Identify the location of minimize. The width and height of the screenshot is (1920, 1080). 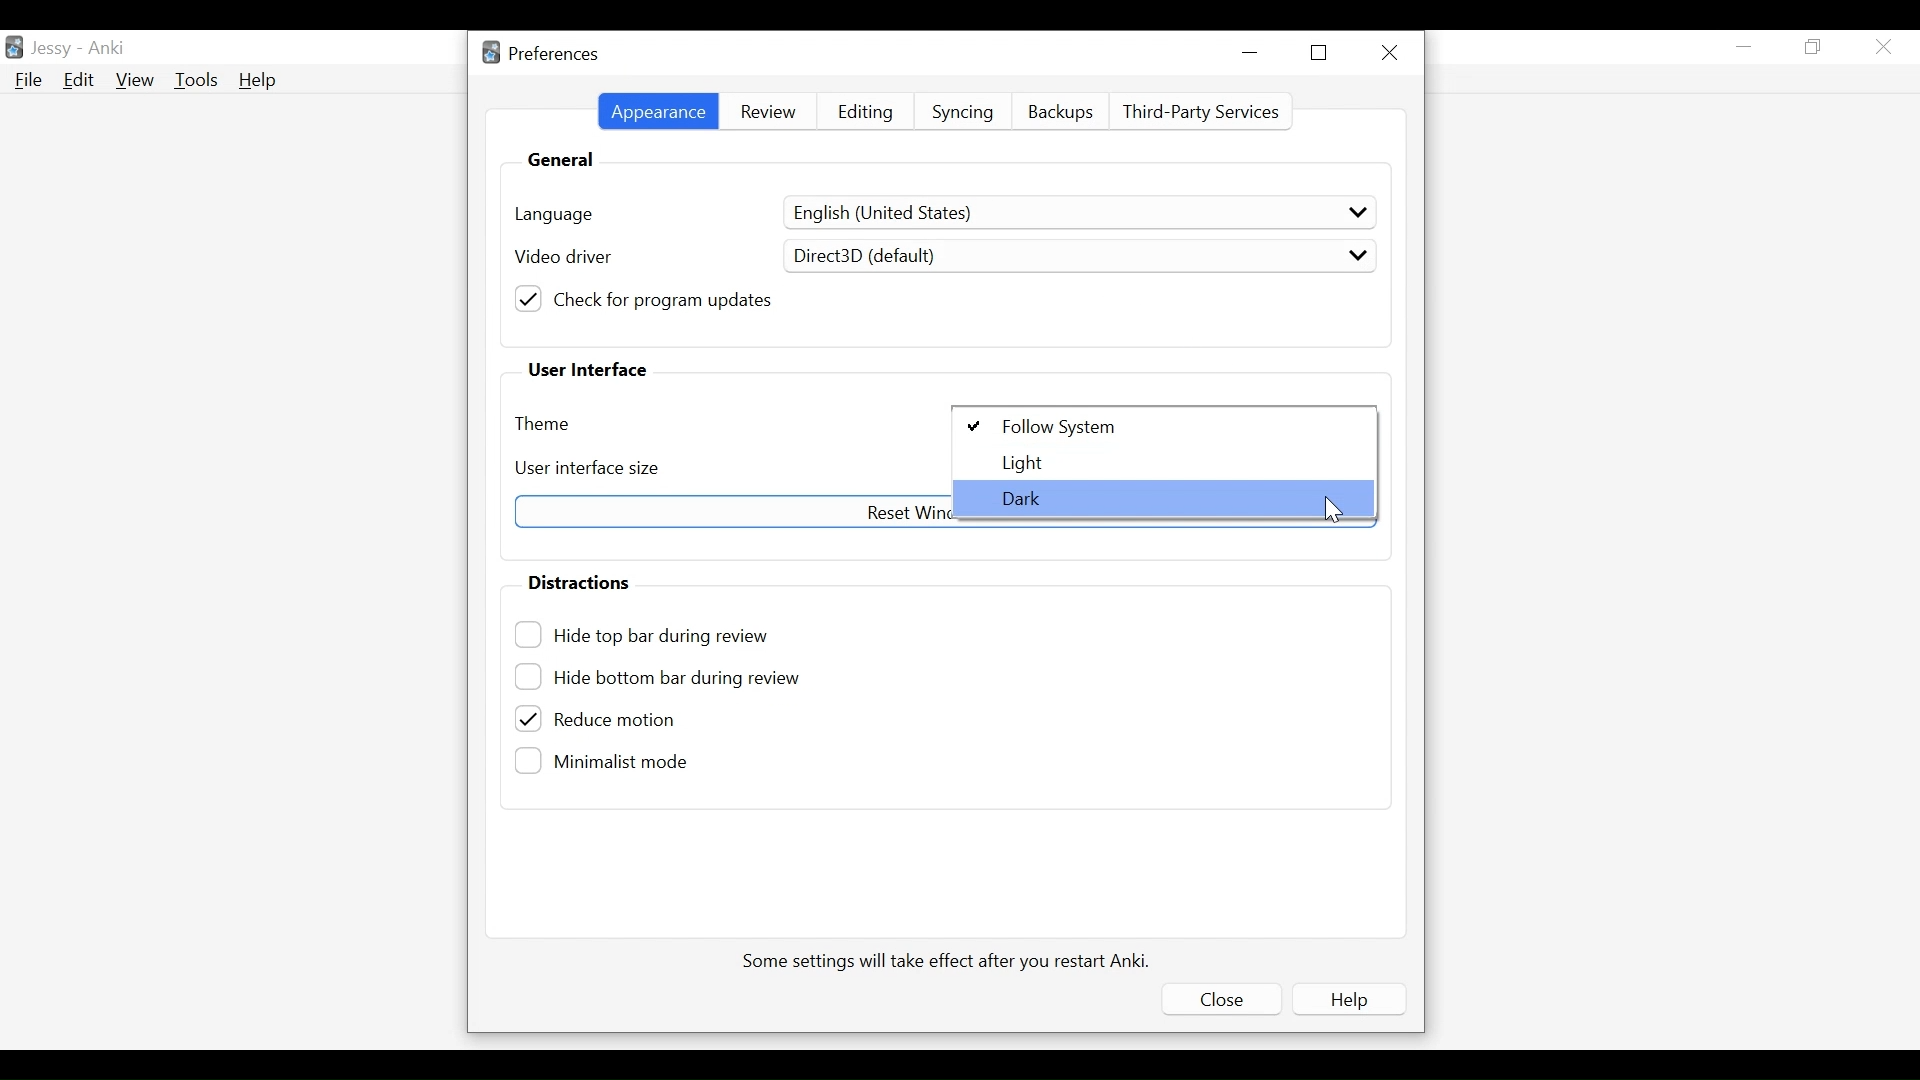
(1250, 51).